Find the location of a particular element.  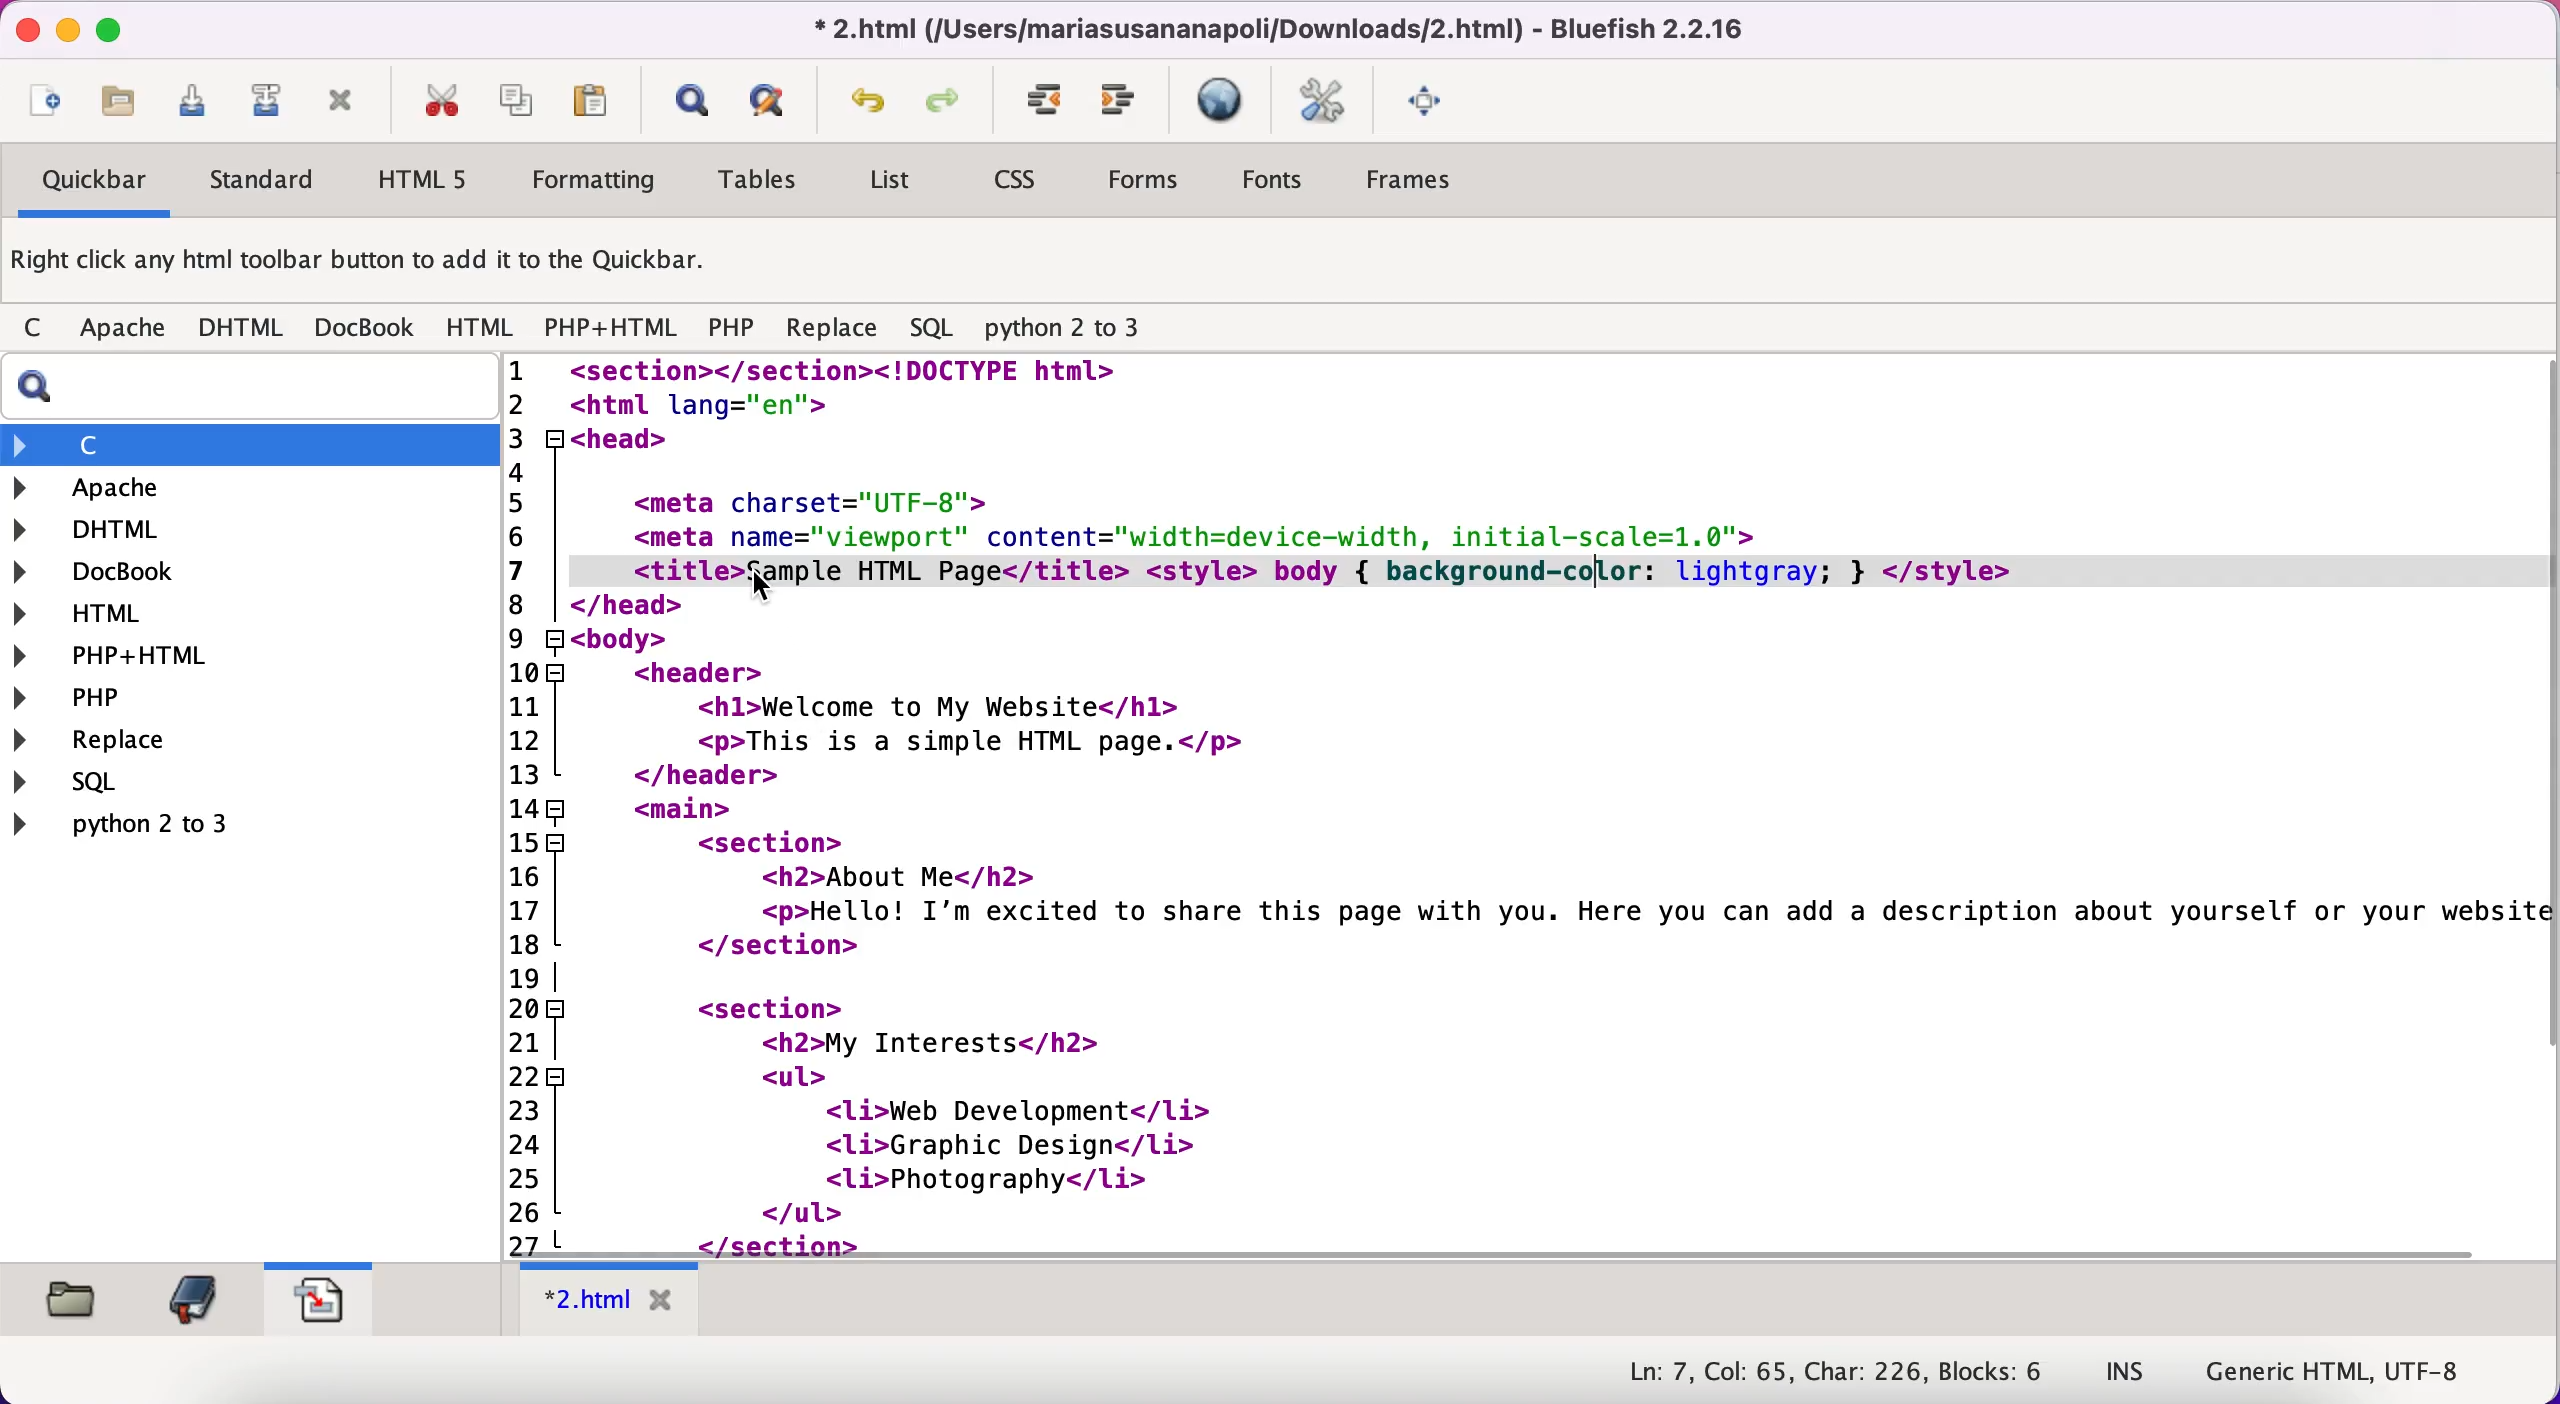

full screen is located at coordinates (1430, 98).